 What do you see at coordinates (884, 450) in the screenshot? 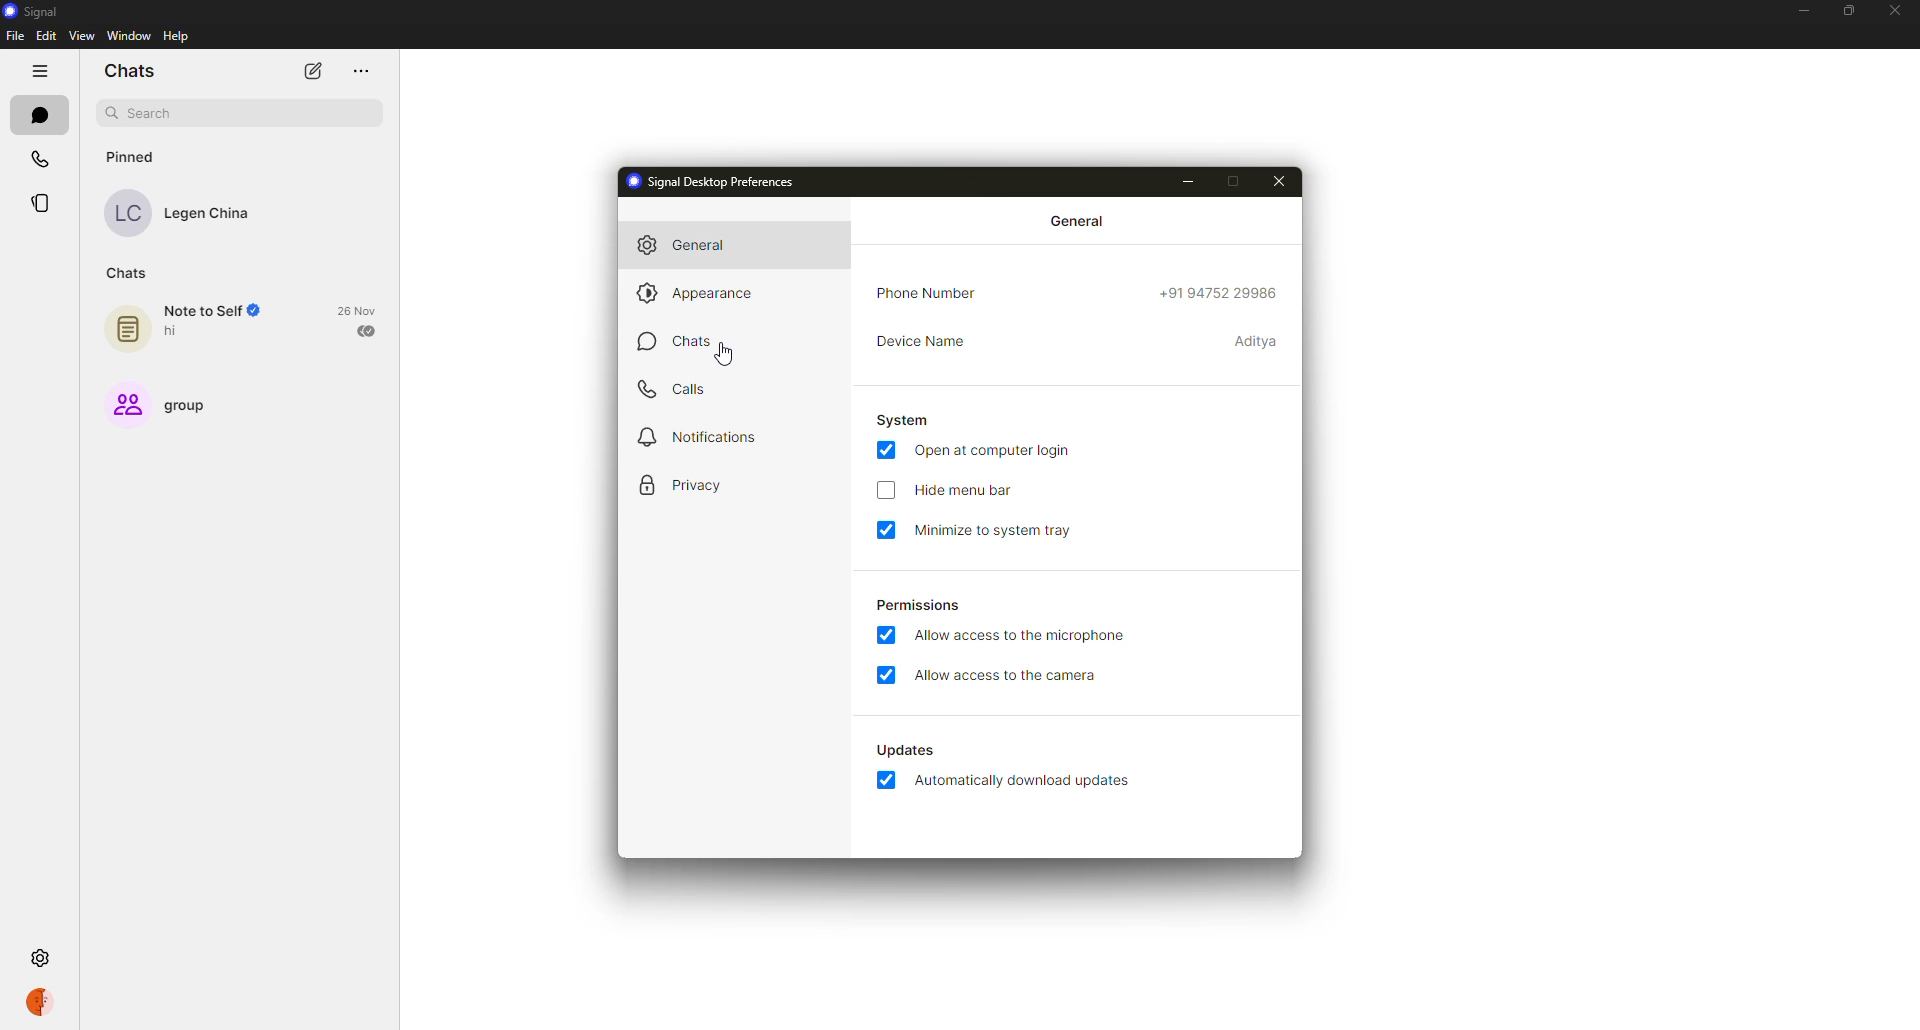
I see `enabled` at bounding box center [884, 450].